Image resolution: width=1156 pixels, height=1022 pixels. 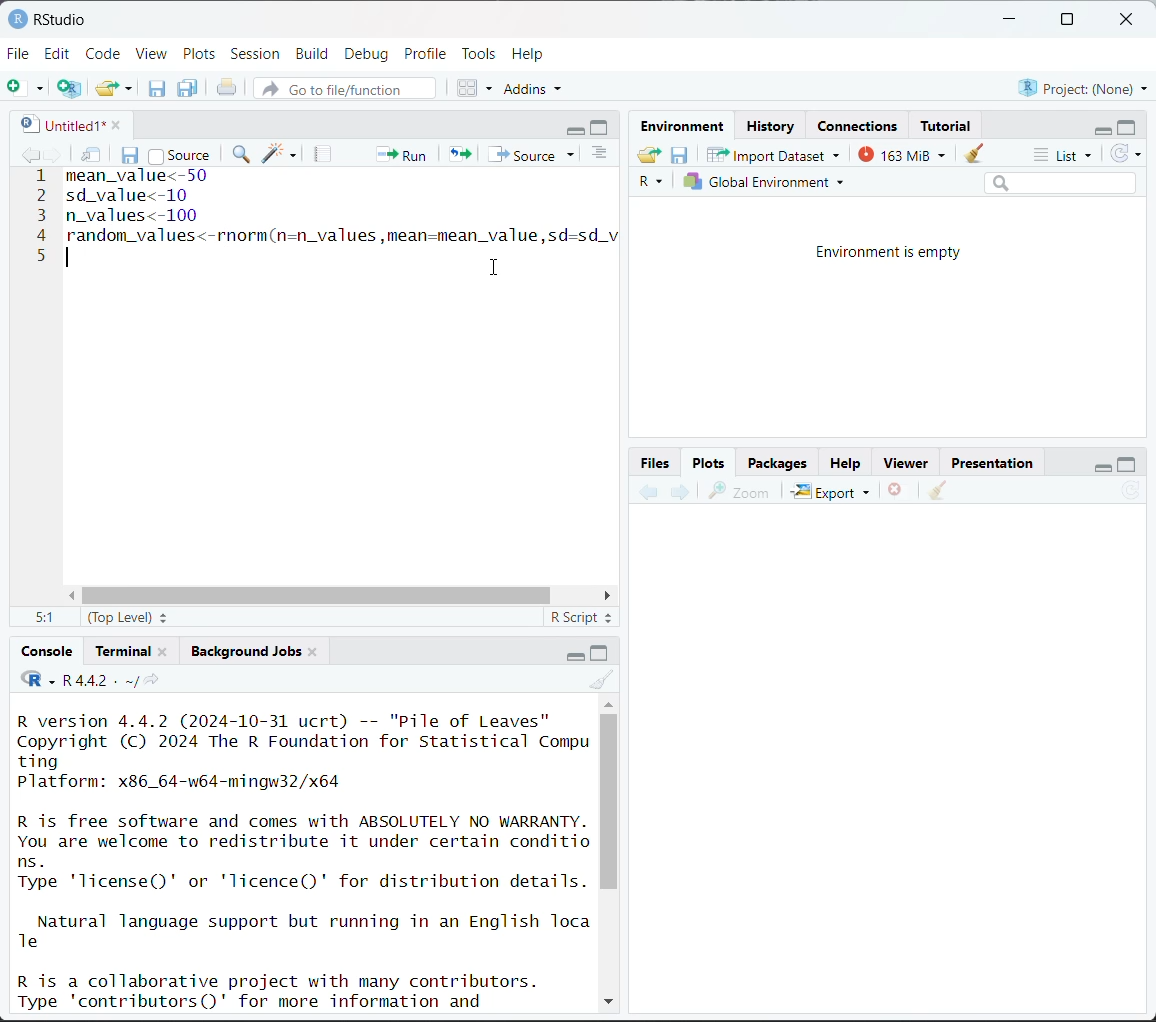 What do you see at coordinates (47, 18) in the screenshot?
I see `RStudio` at bounding box center [47, 18].